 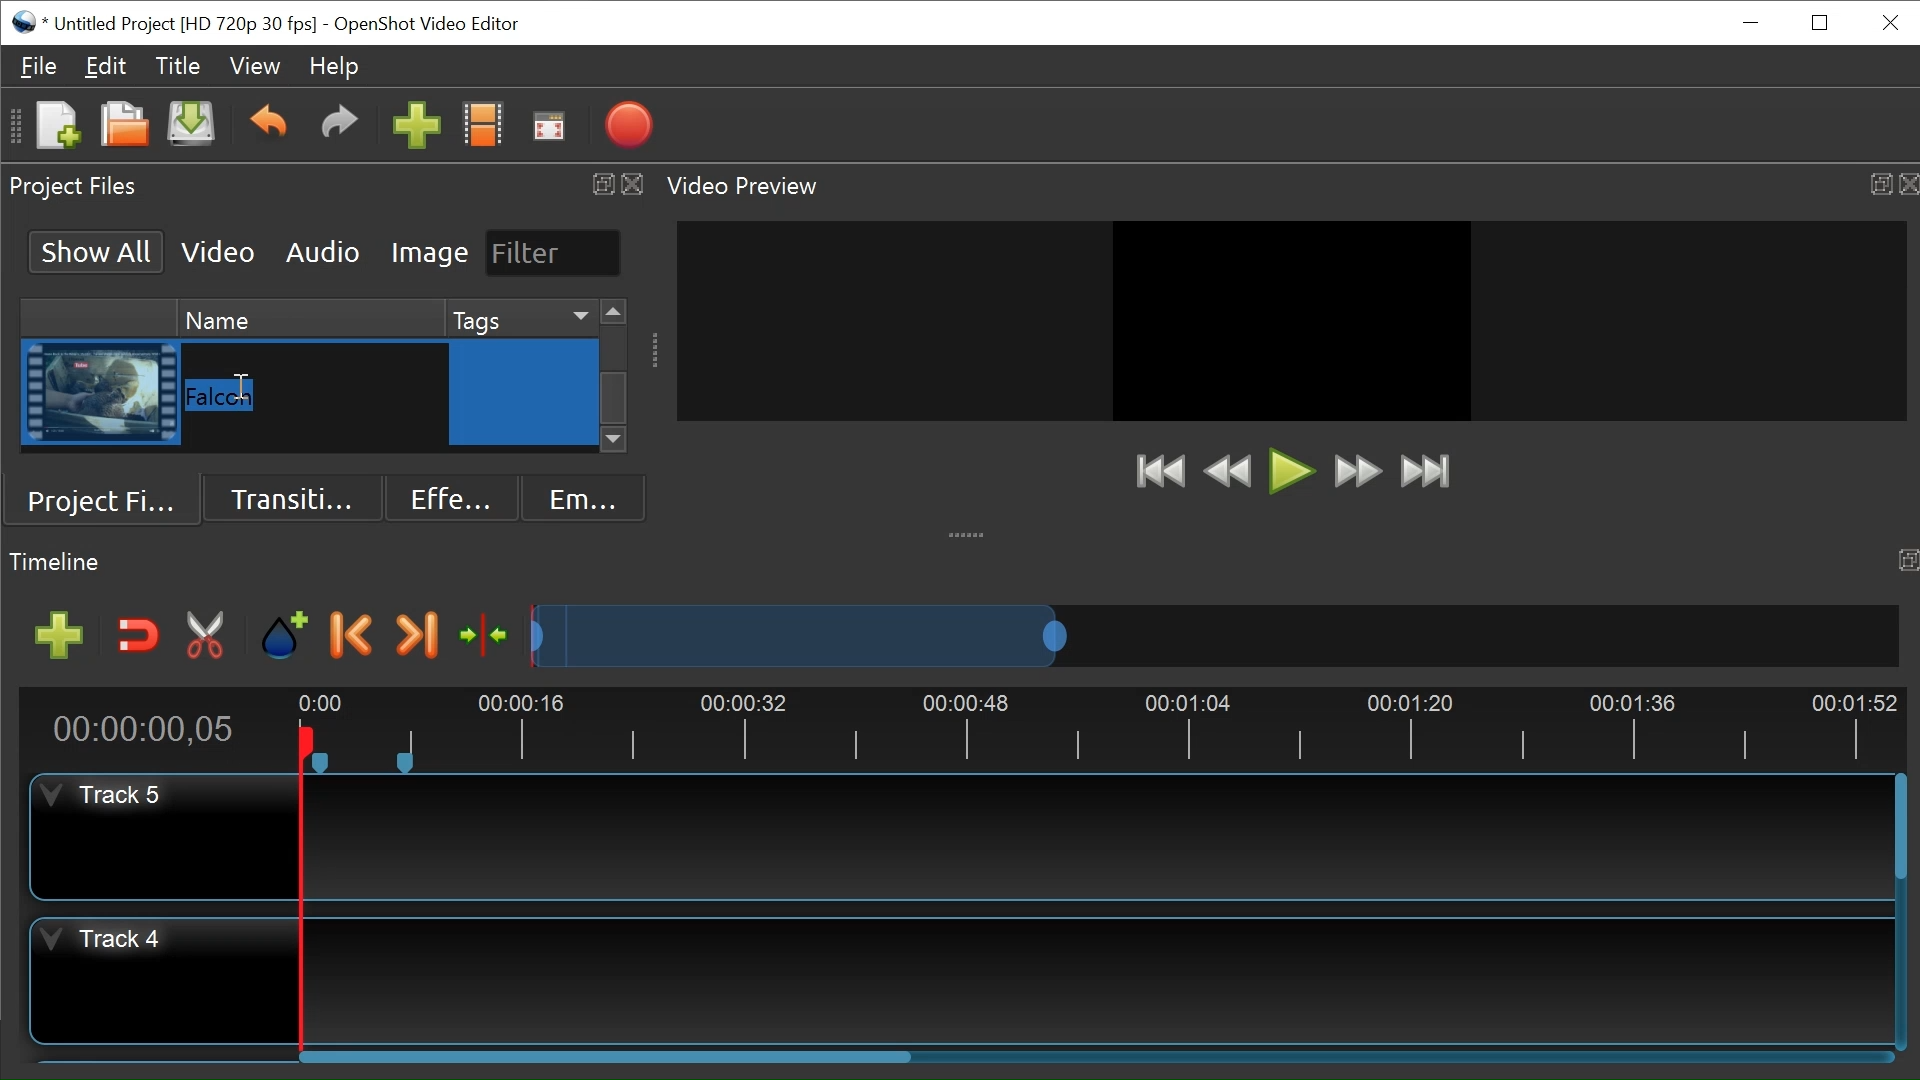 I want to click on Current Position, so click(x=142, y=732).